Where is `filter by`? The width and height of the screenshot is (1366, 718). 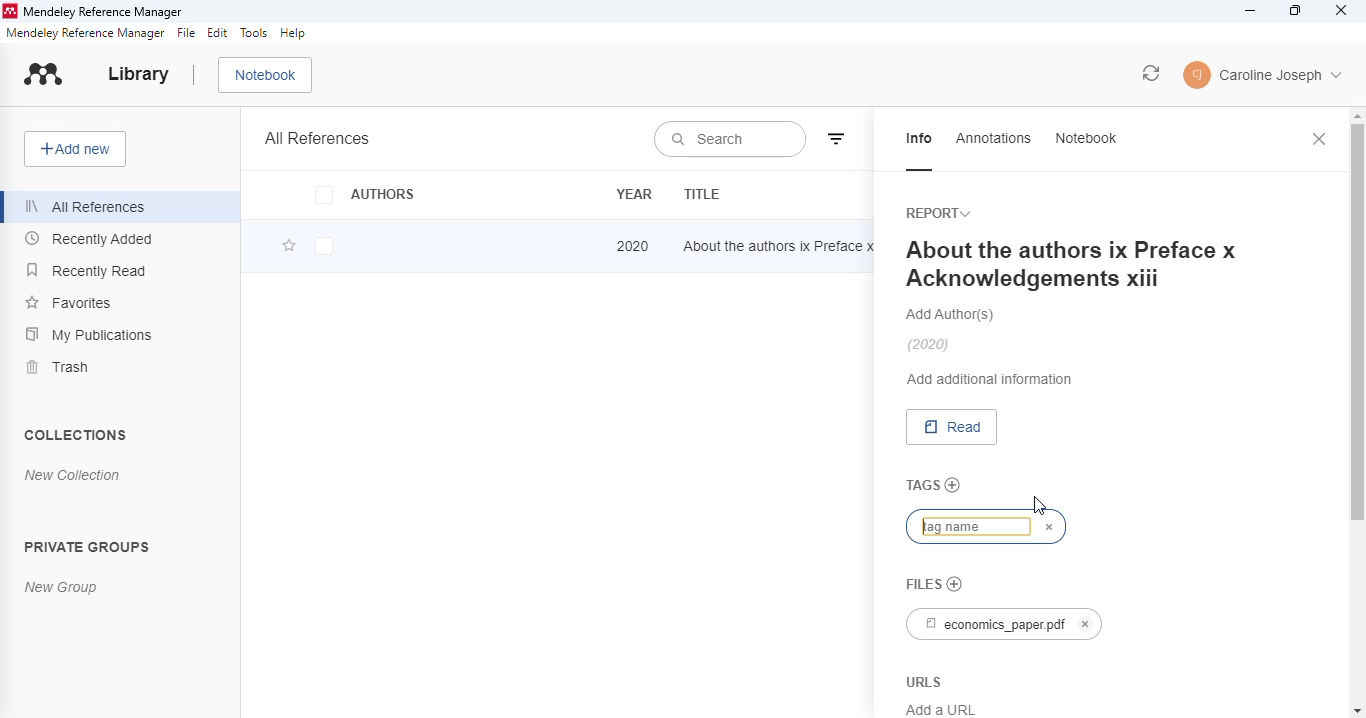
filter by is located at coordinates (839, 136).